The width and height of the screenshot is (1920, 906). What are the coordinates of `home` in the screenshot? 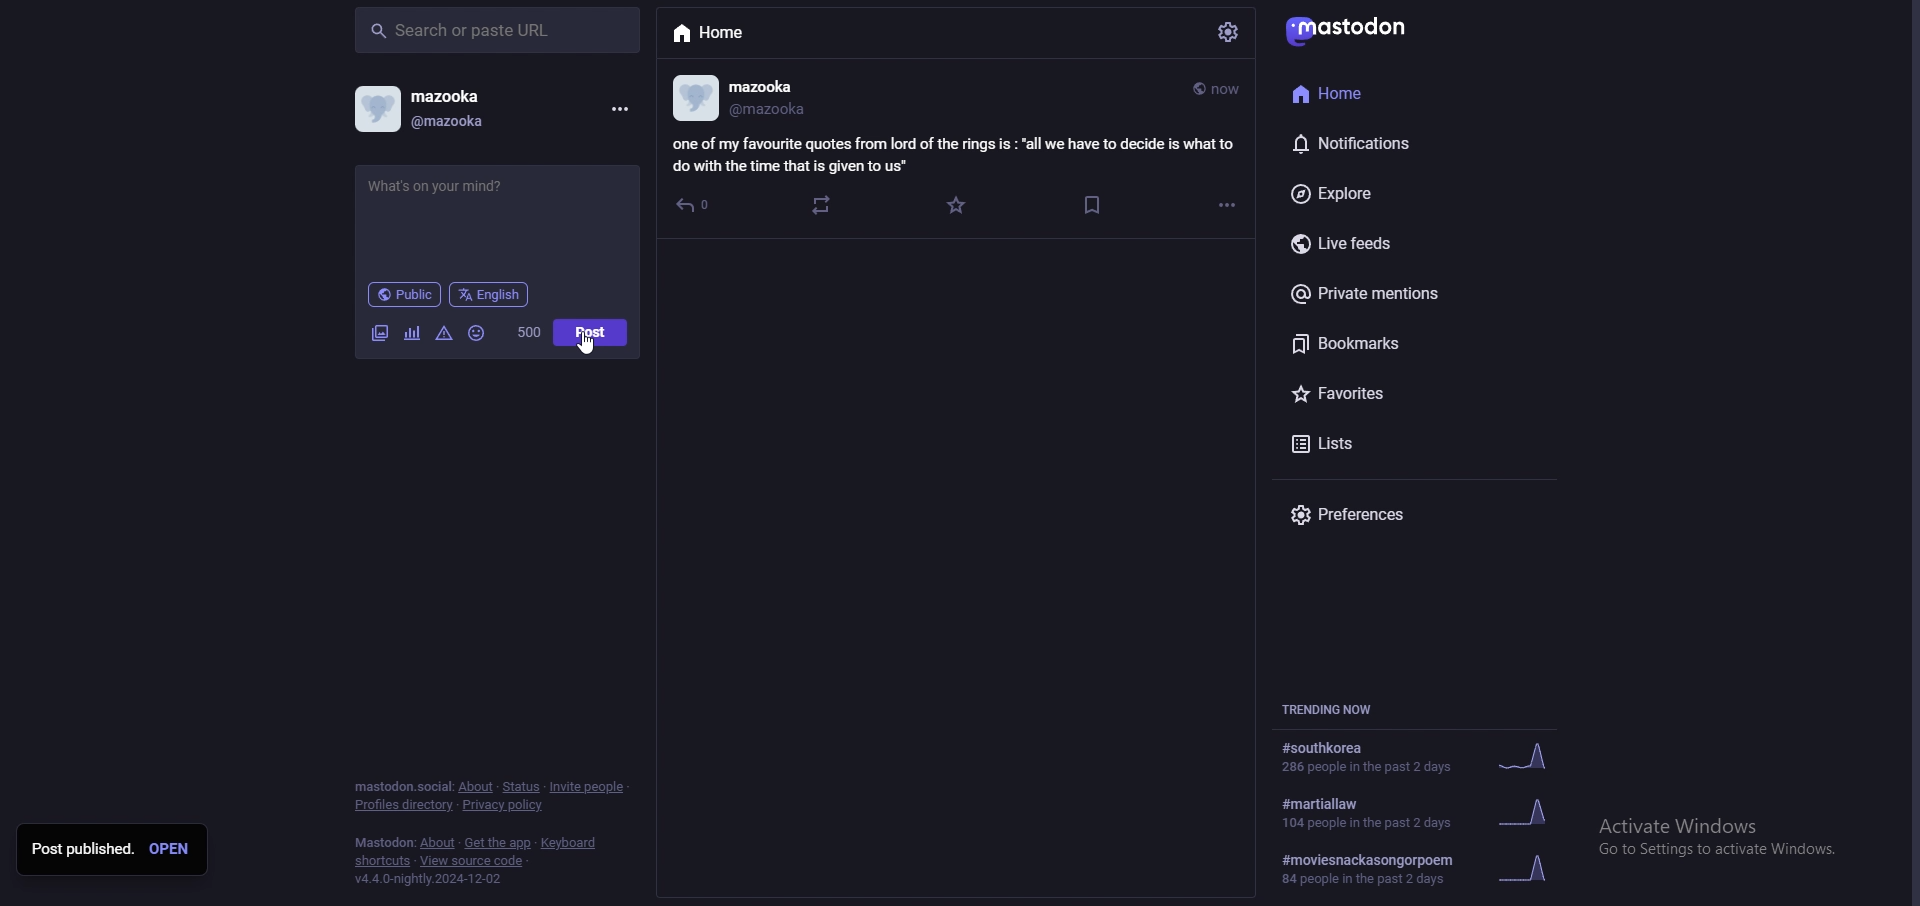 It's located at (1388, 91).